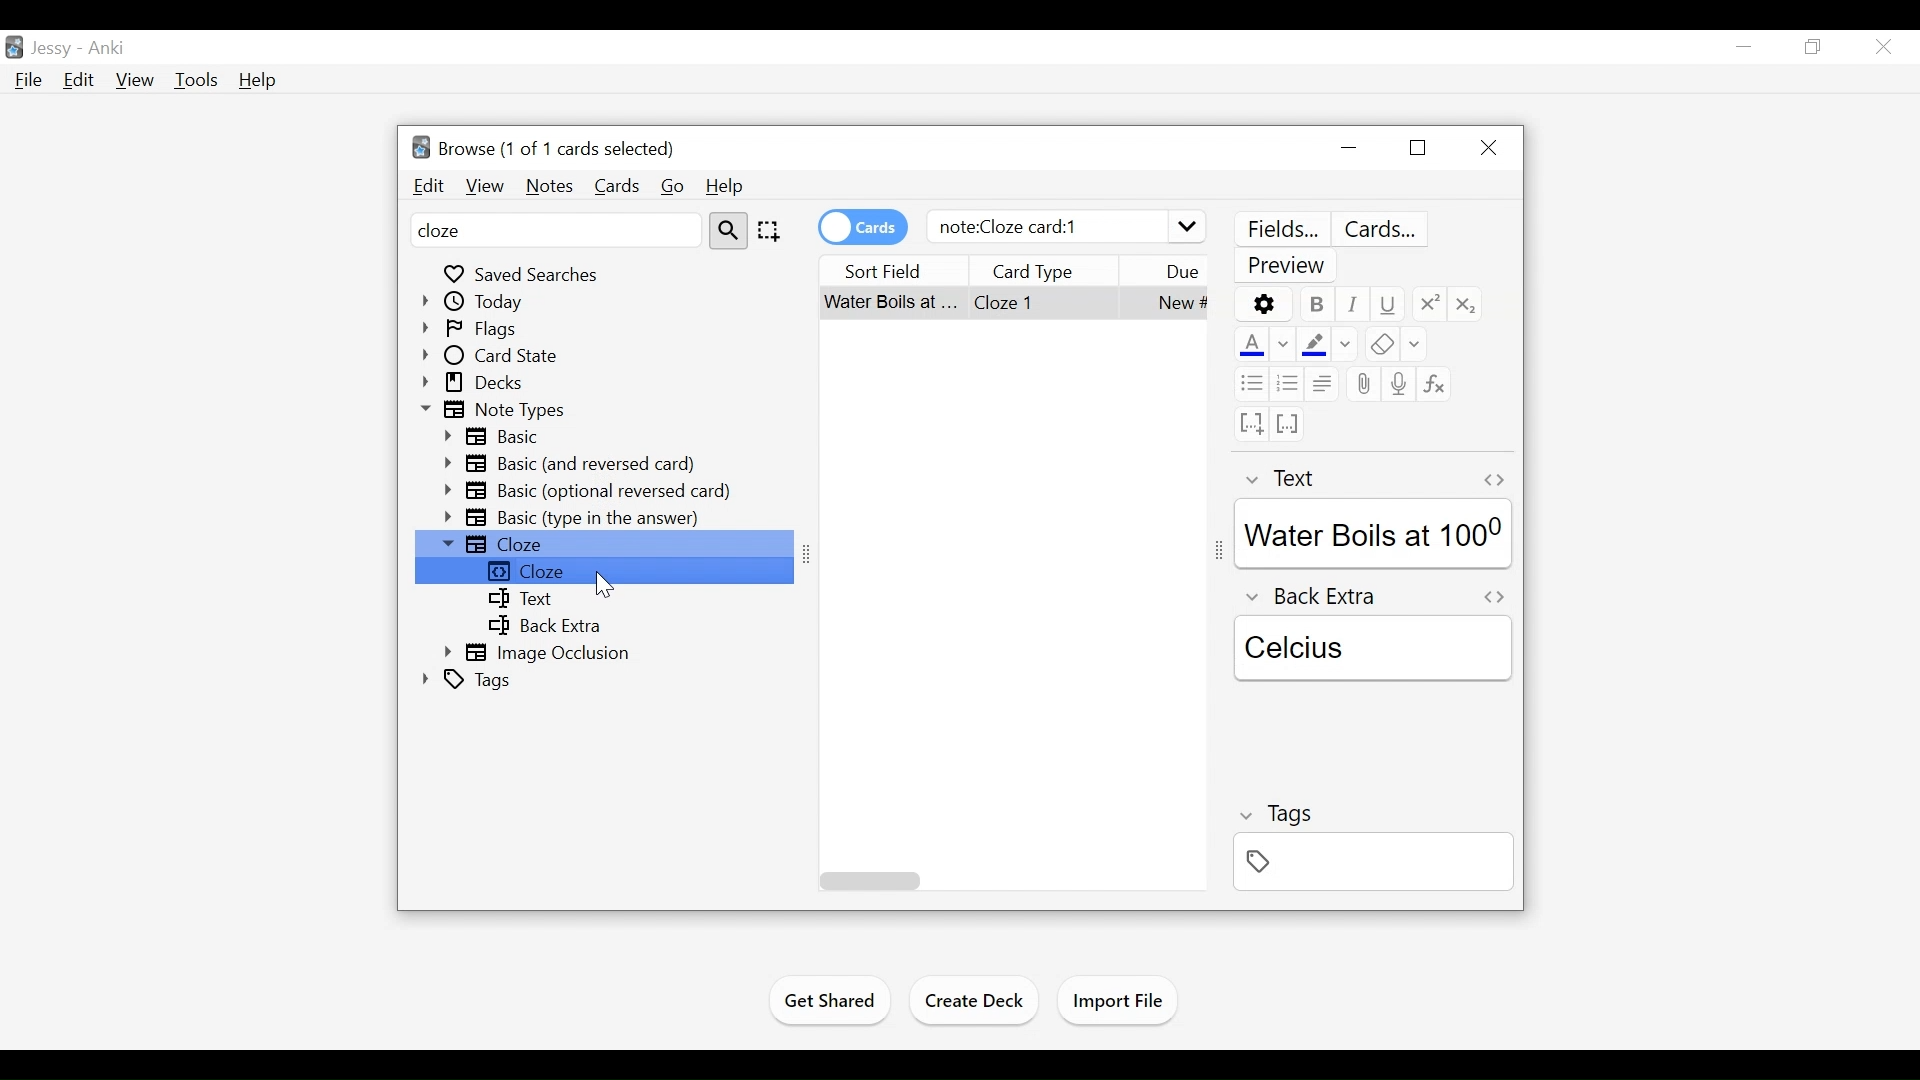  Describe the element at coordinates (524, 273) in the screenshot. I see `Saved Searches` at that location.